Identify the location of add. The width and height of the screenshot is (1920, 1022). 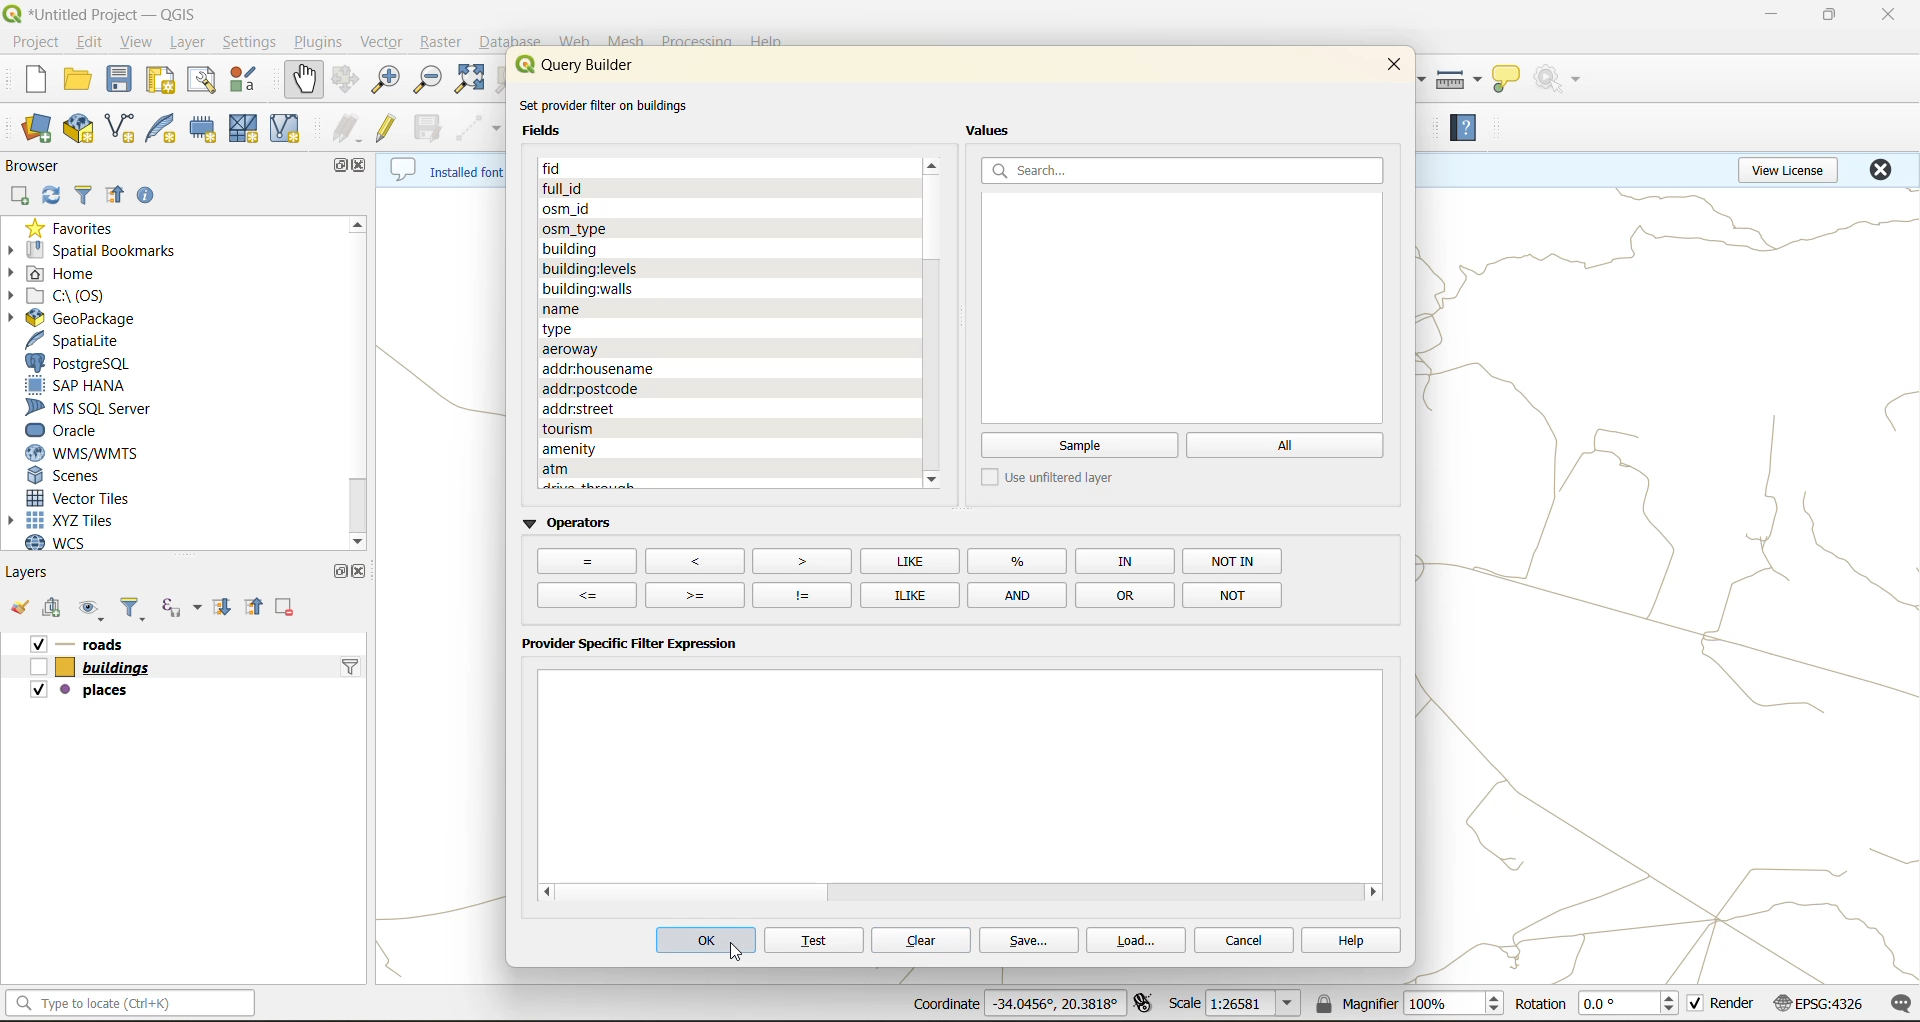
(24, 195).